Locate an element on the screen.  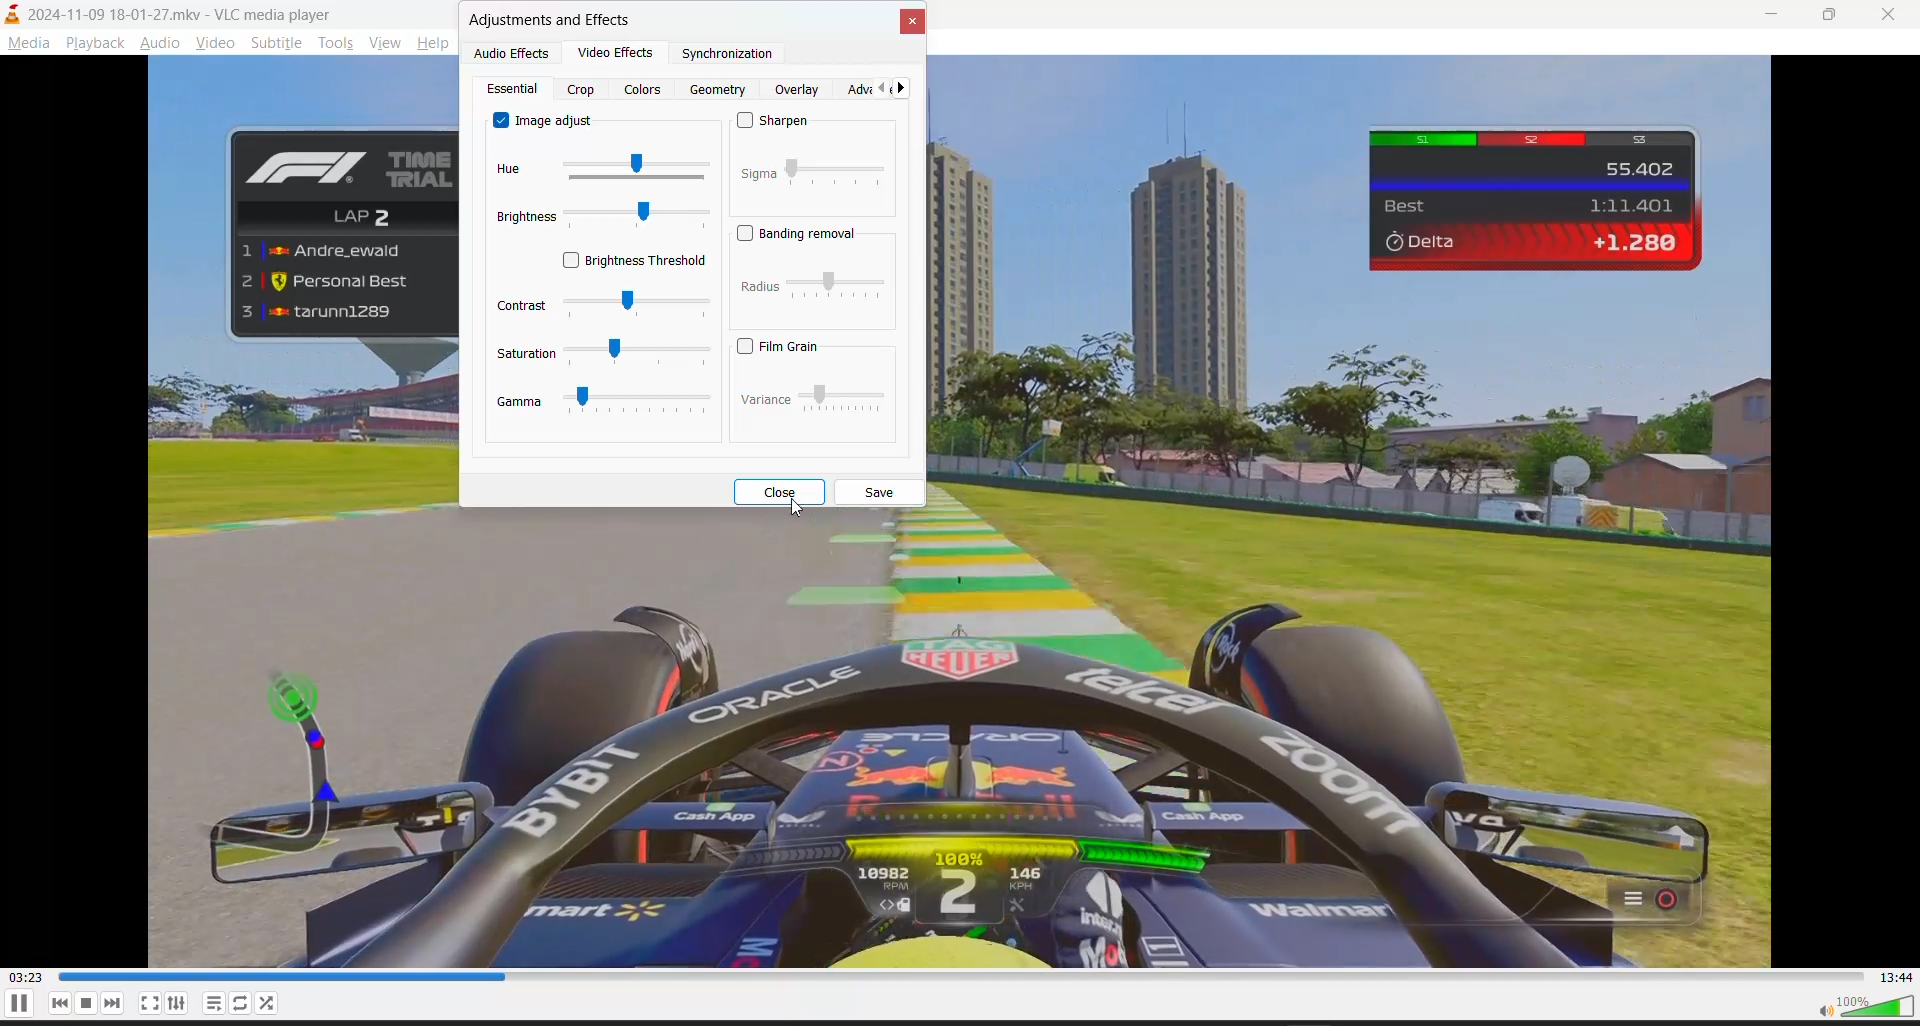
banding removal is located at coordinates (803, 235).